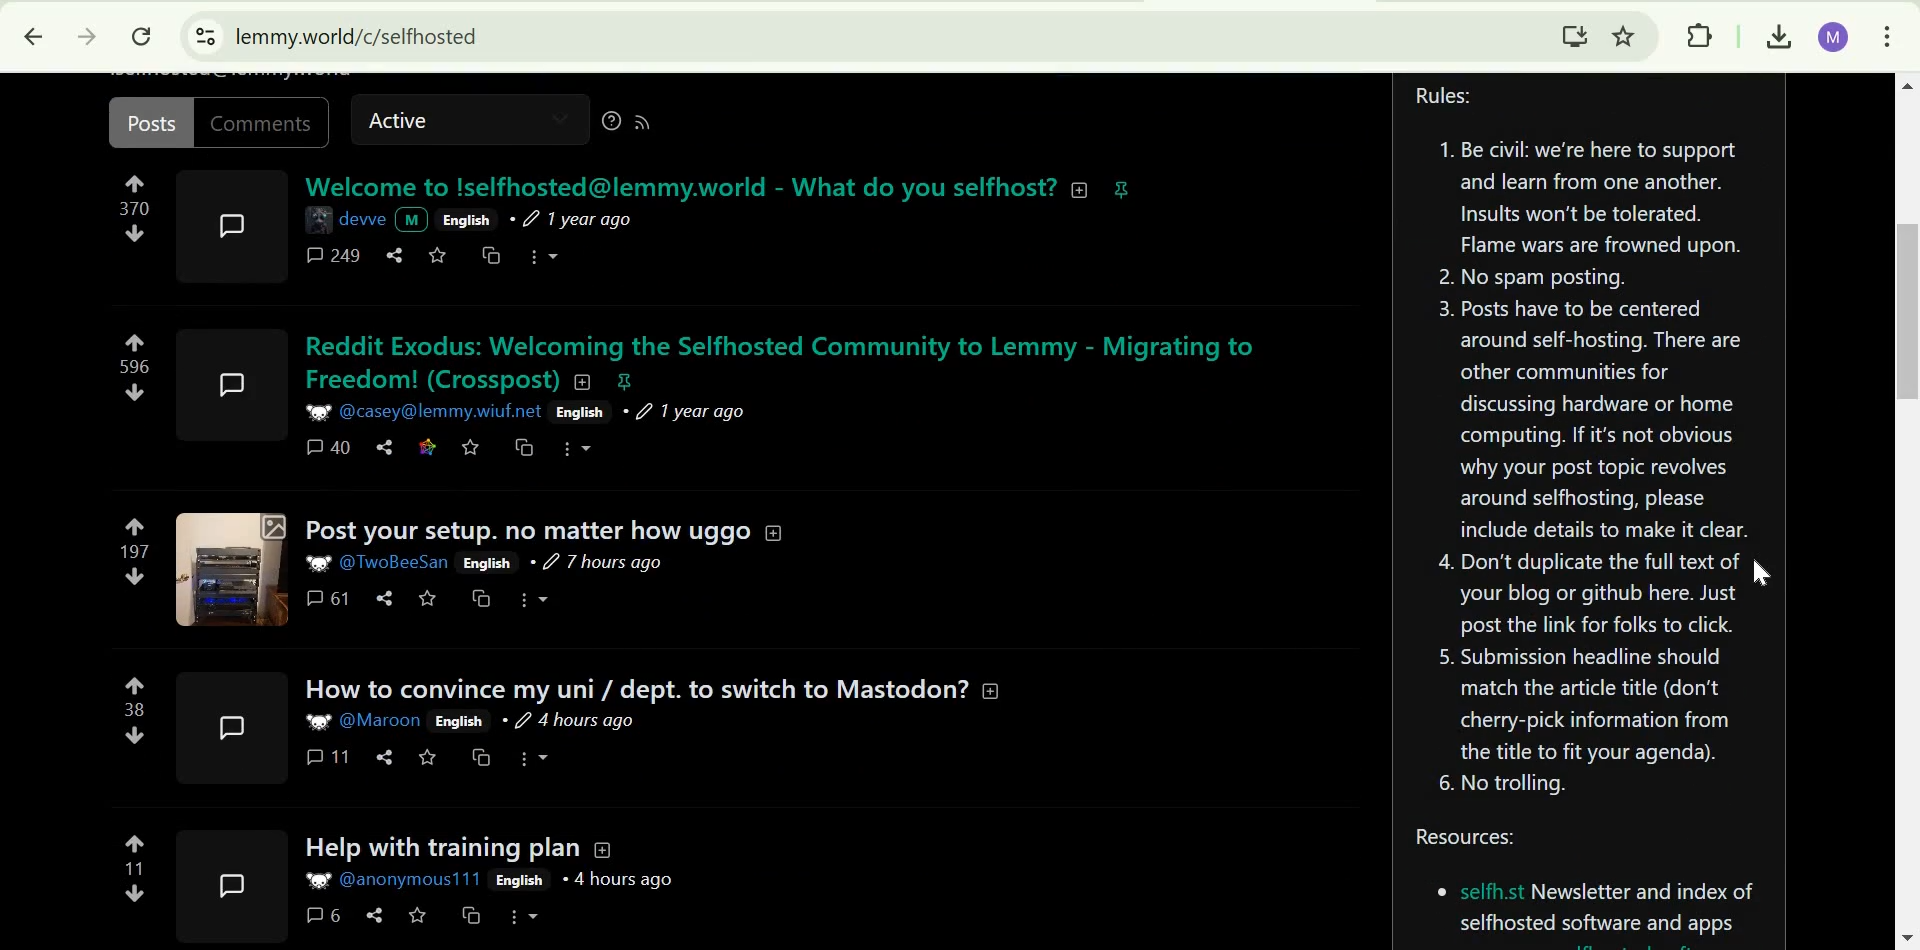 The image size is (1920, 950). What do you see at coordinates (150, 122) in the screenshot?
I see `posts` at bounding box center [150, 122].